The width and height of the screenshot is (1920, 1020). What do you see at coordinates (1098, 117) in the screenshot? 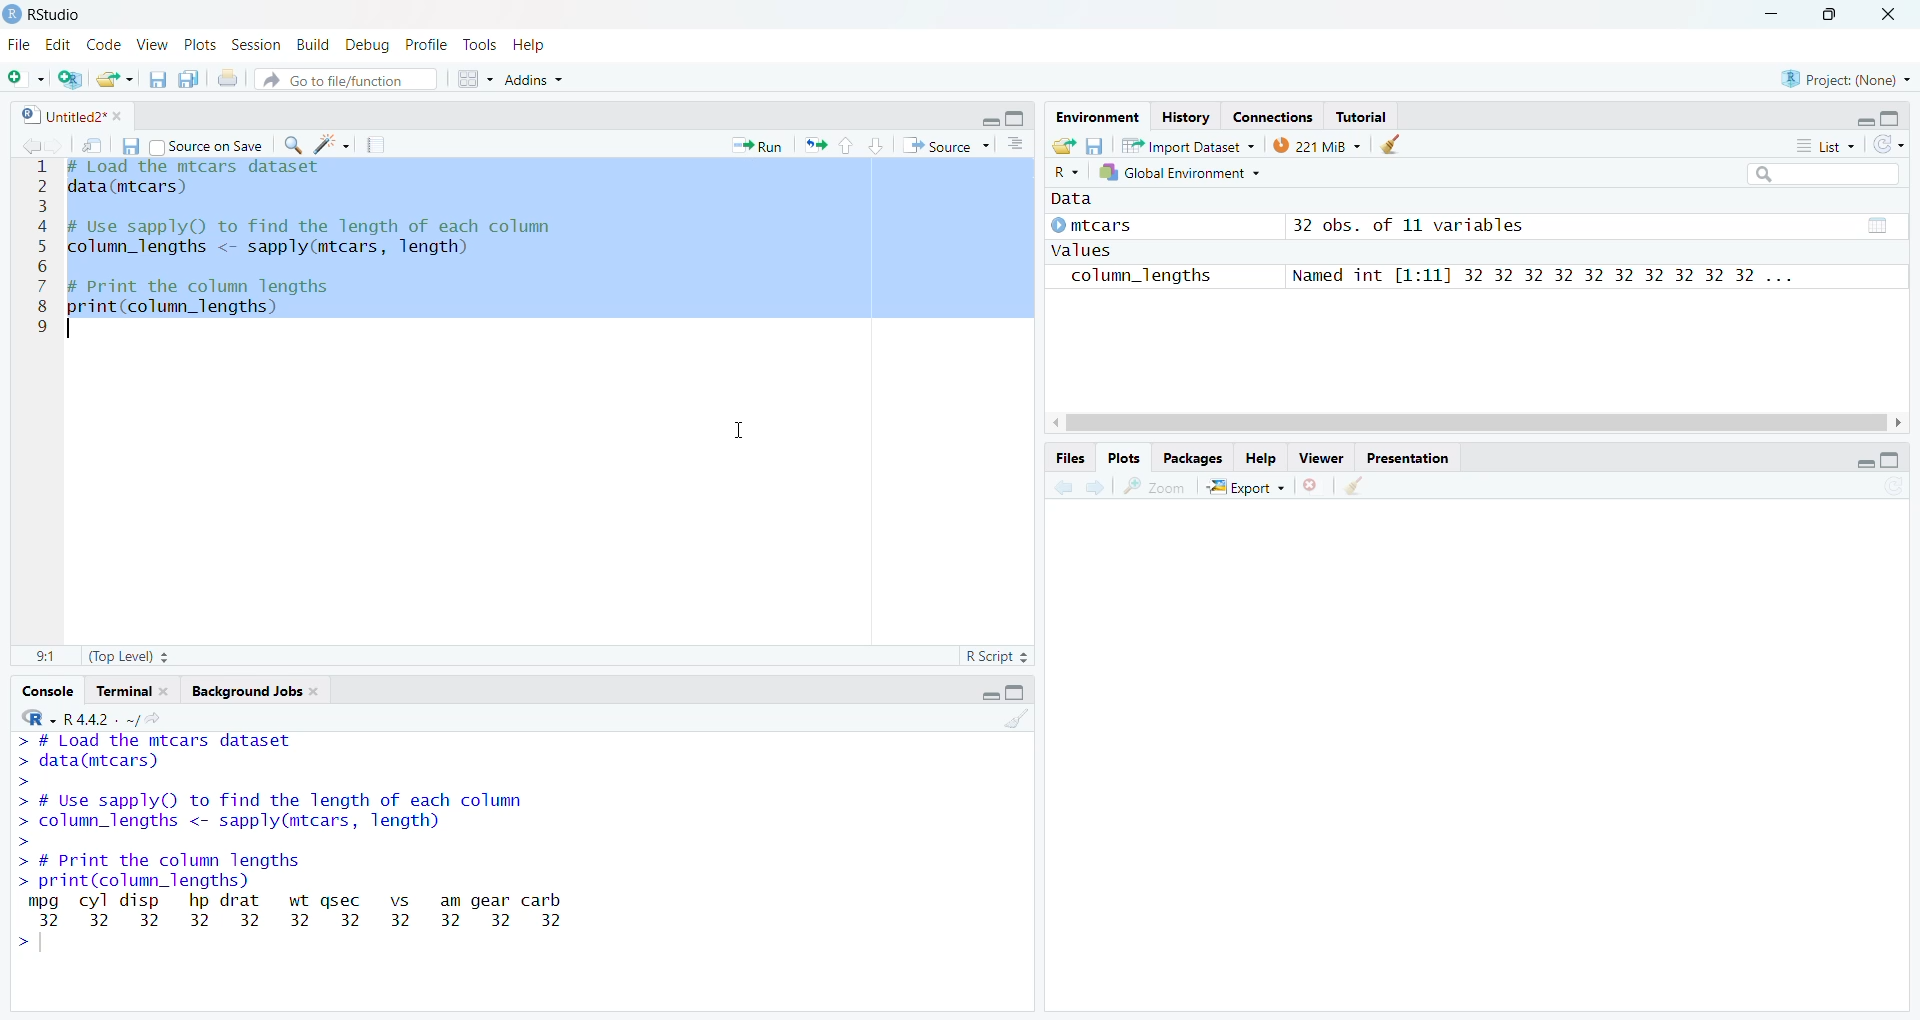
I see `Environment` at bounding box center [1098, 117].